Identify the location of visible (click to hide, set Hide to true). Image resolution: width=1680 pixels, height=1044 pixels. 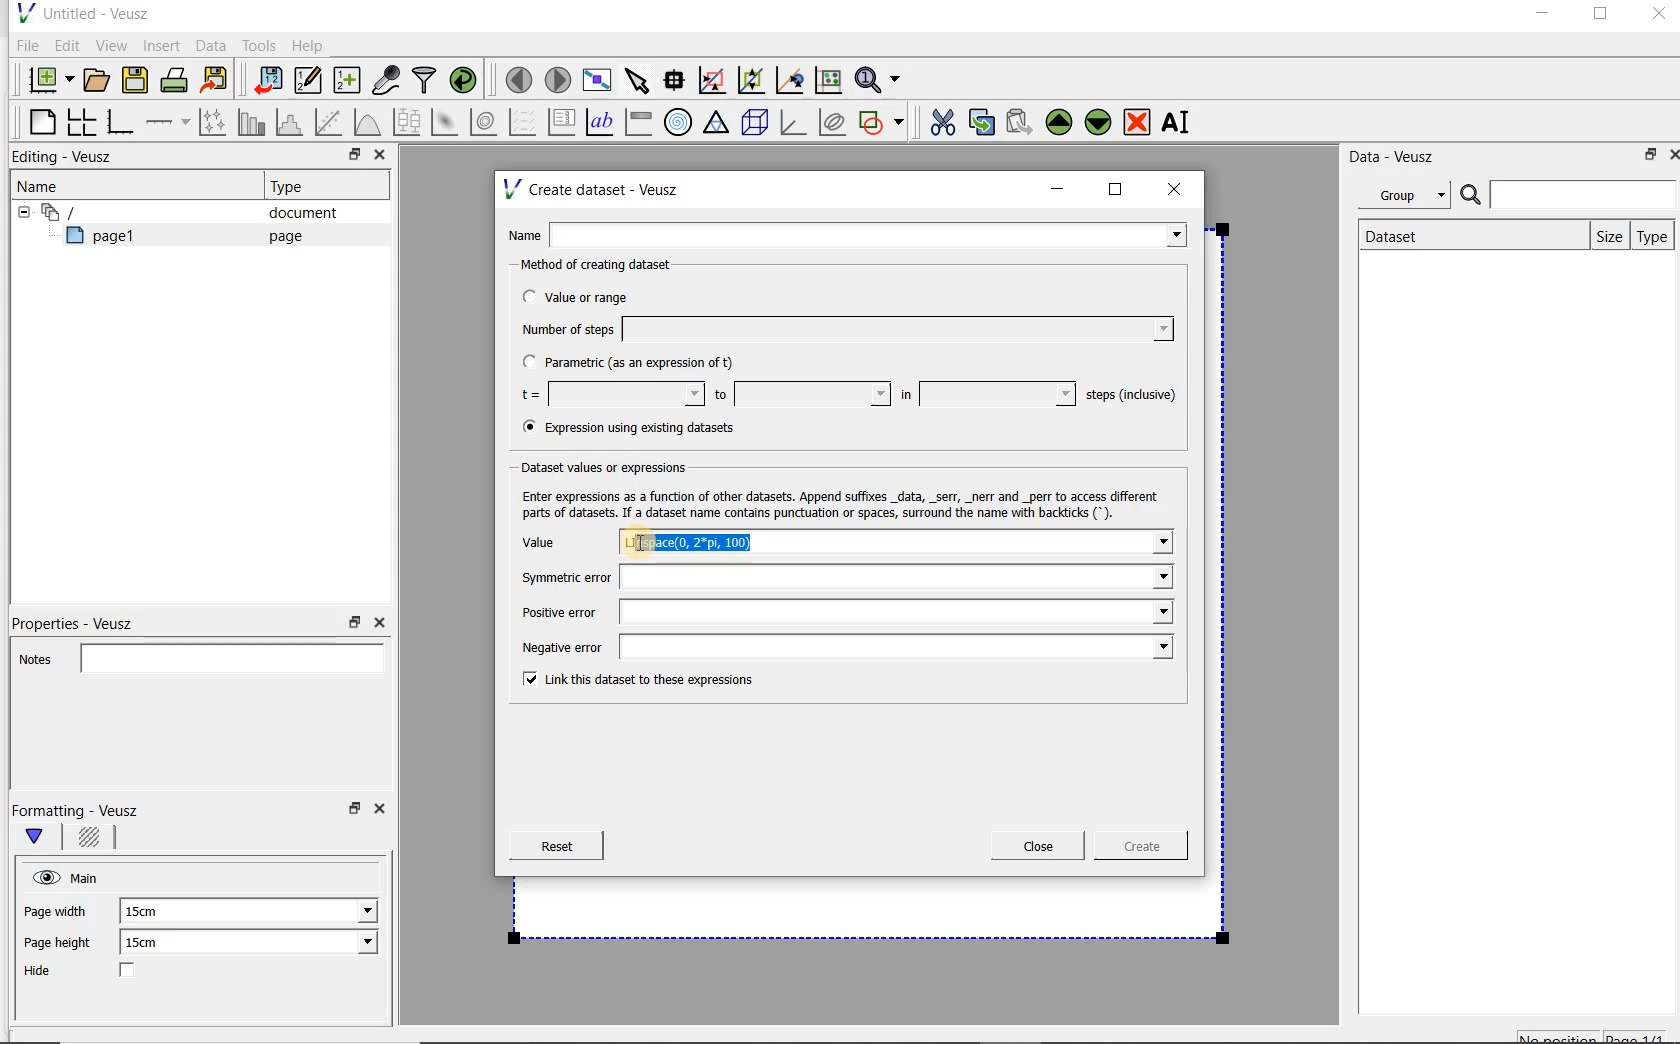
(43, 877).